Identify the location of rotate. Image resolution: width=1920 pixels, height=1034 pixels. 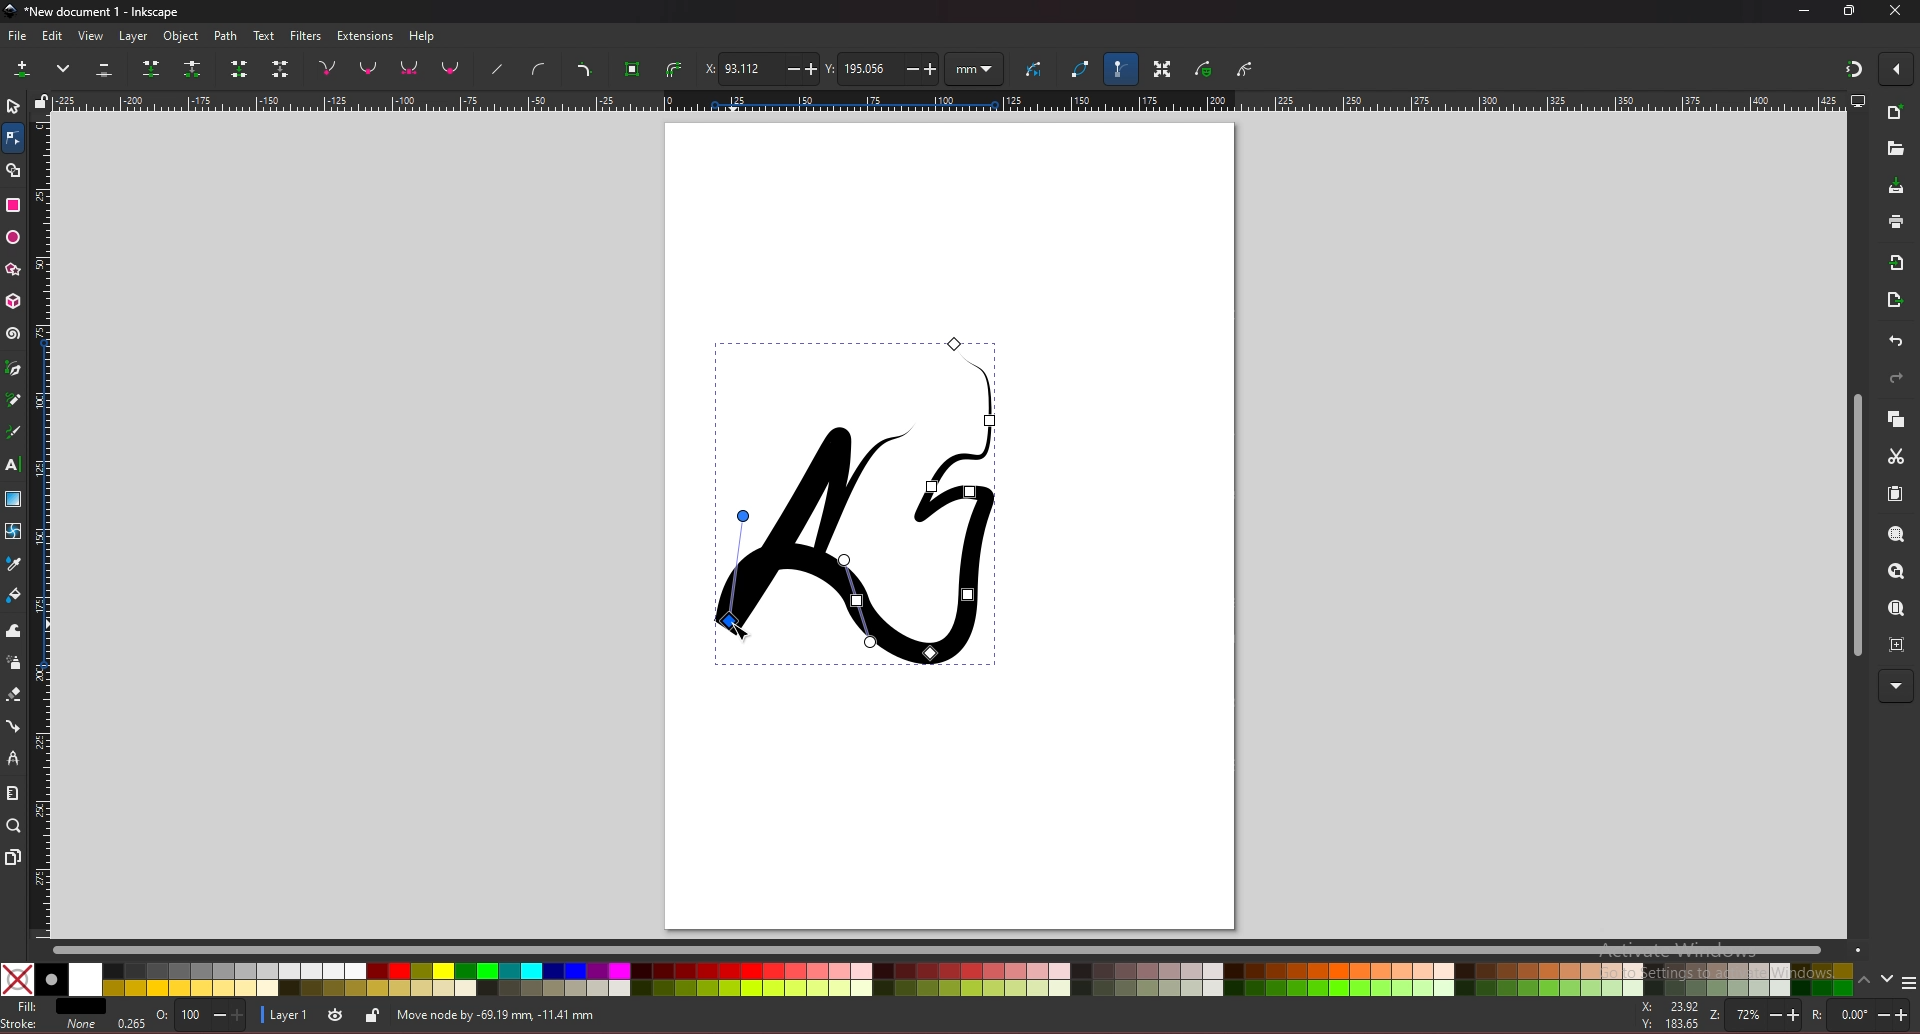
(1860, 1014).